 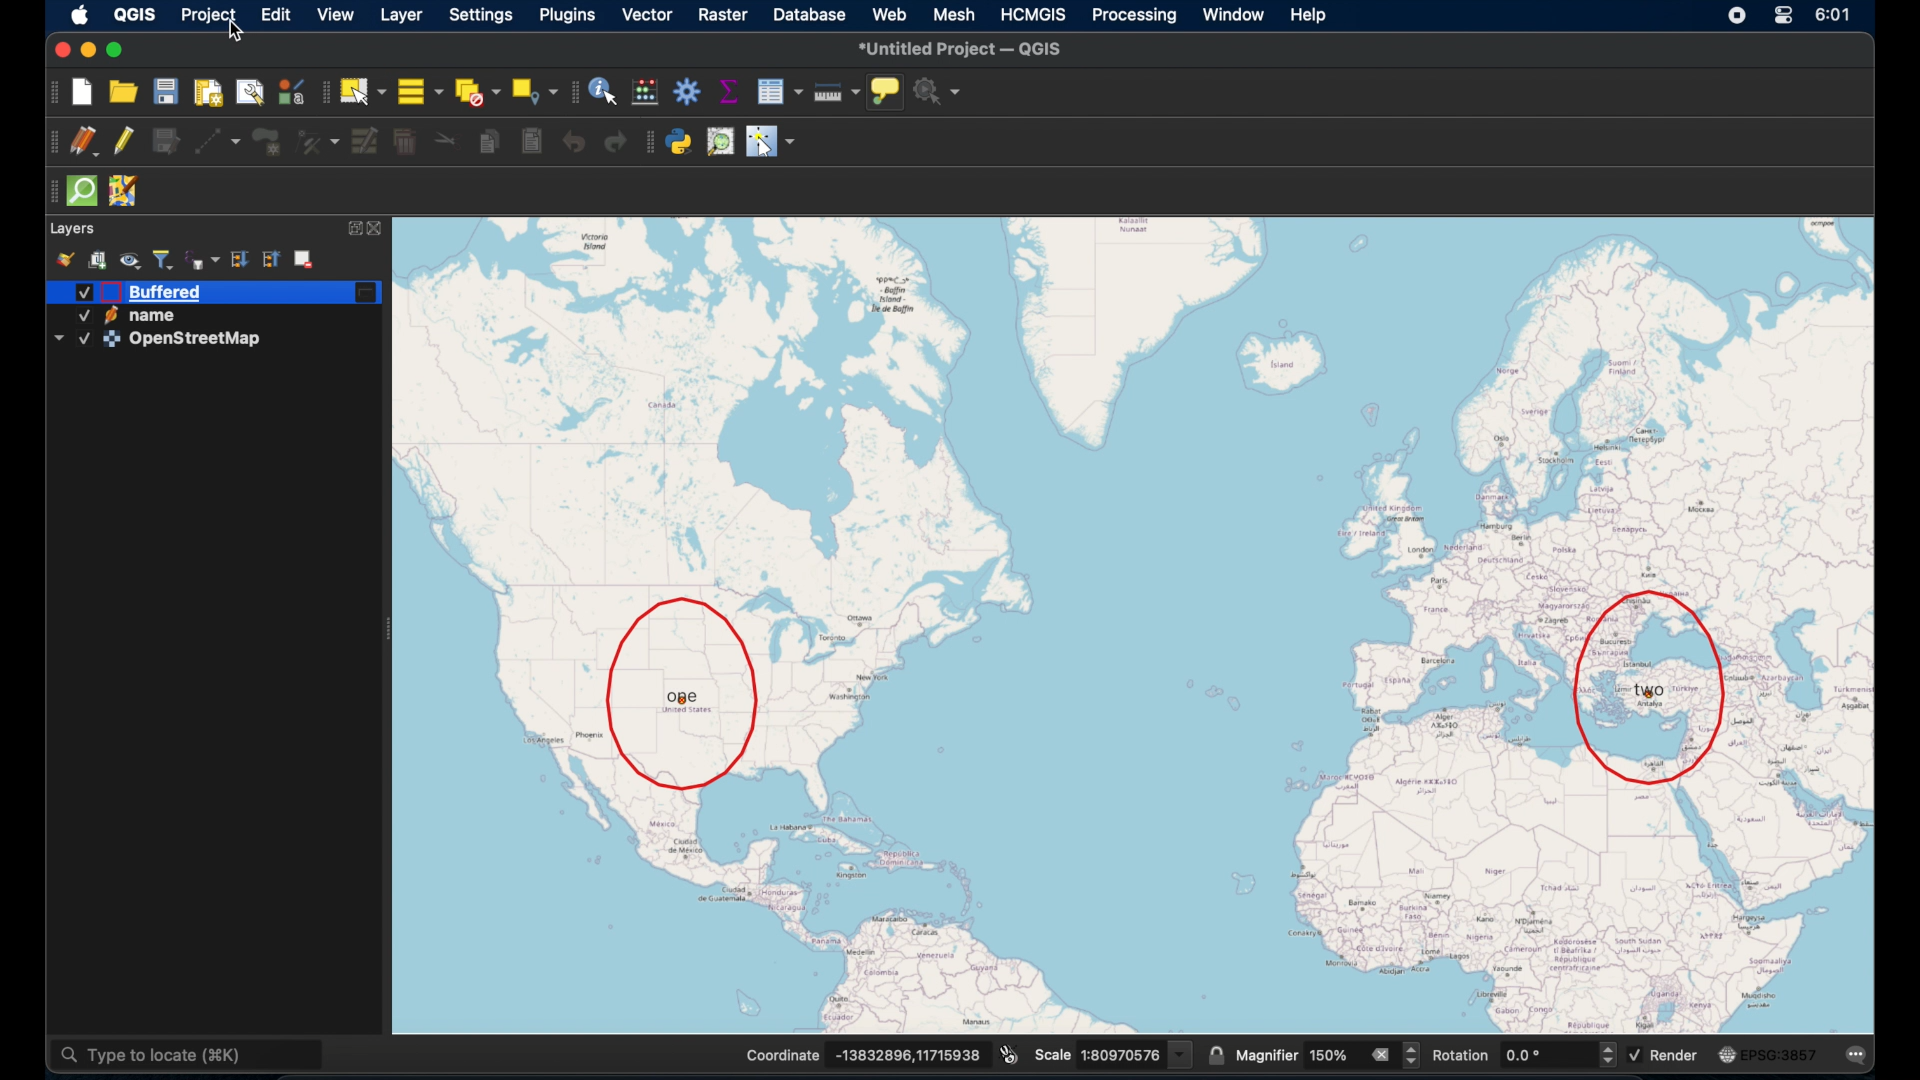 What do you see at coordinates (889, 11) in the screenshot?
I see `web` at bounding box center [889, 11].